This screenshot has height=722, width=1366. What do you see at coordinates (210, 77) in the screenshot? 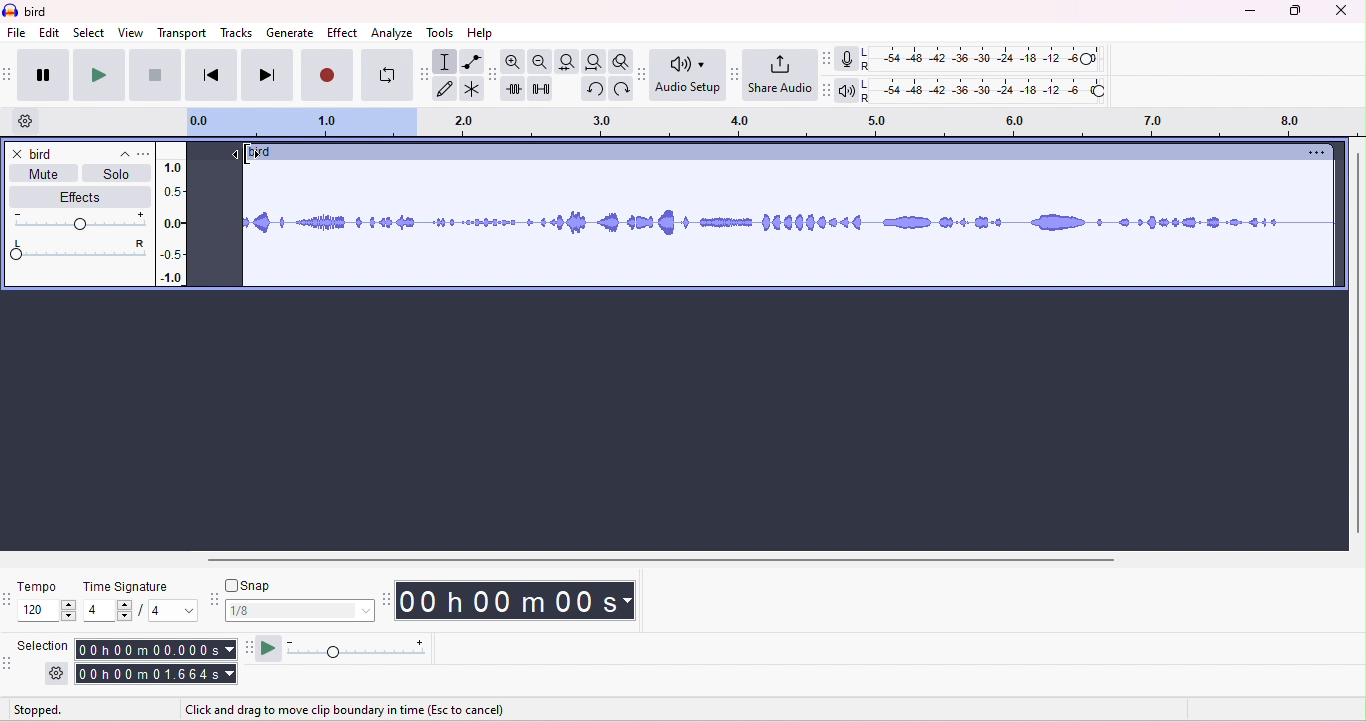
I see `previous` at bounding box center [210, 77].